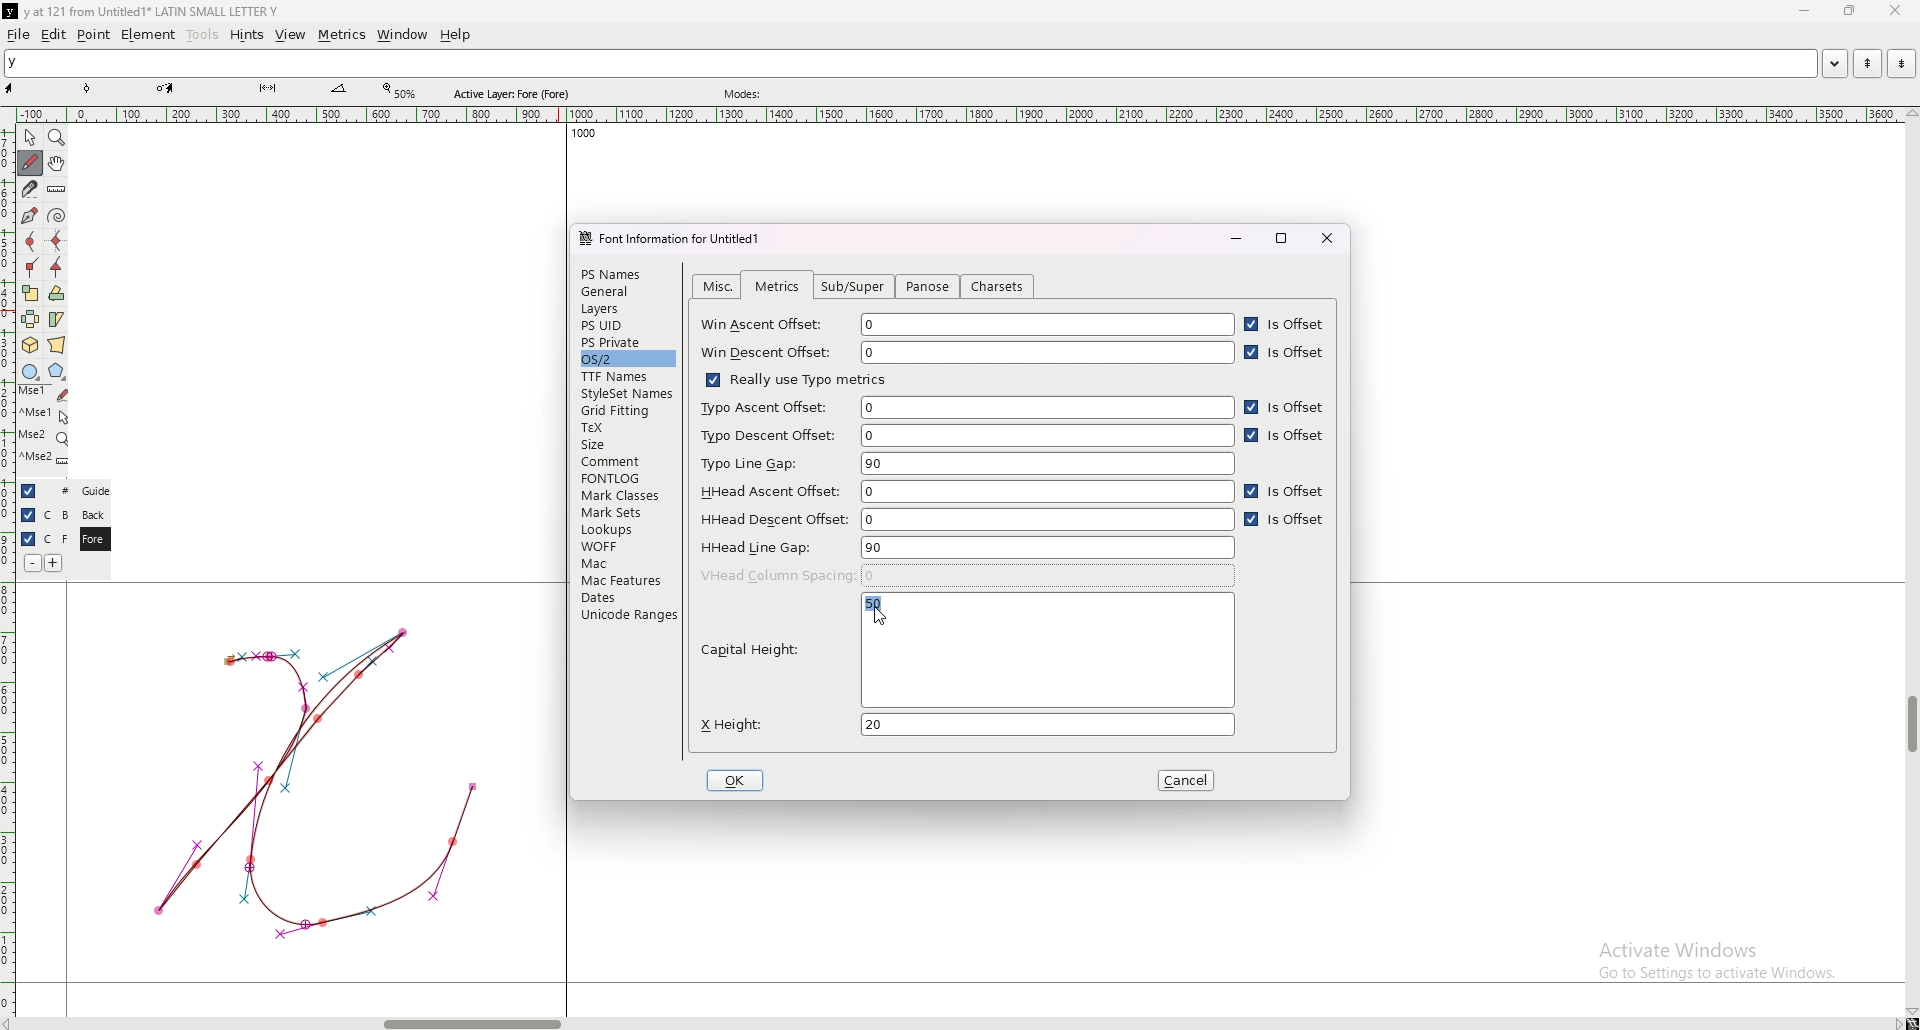 Image resolution: width=1920 pixels, height=1030 pixels. What do you see at coordinates (57, 294) in the screenshot?
I see `rotate the selection` at bounding box center [57, 294].